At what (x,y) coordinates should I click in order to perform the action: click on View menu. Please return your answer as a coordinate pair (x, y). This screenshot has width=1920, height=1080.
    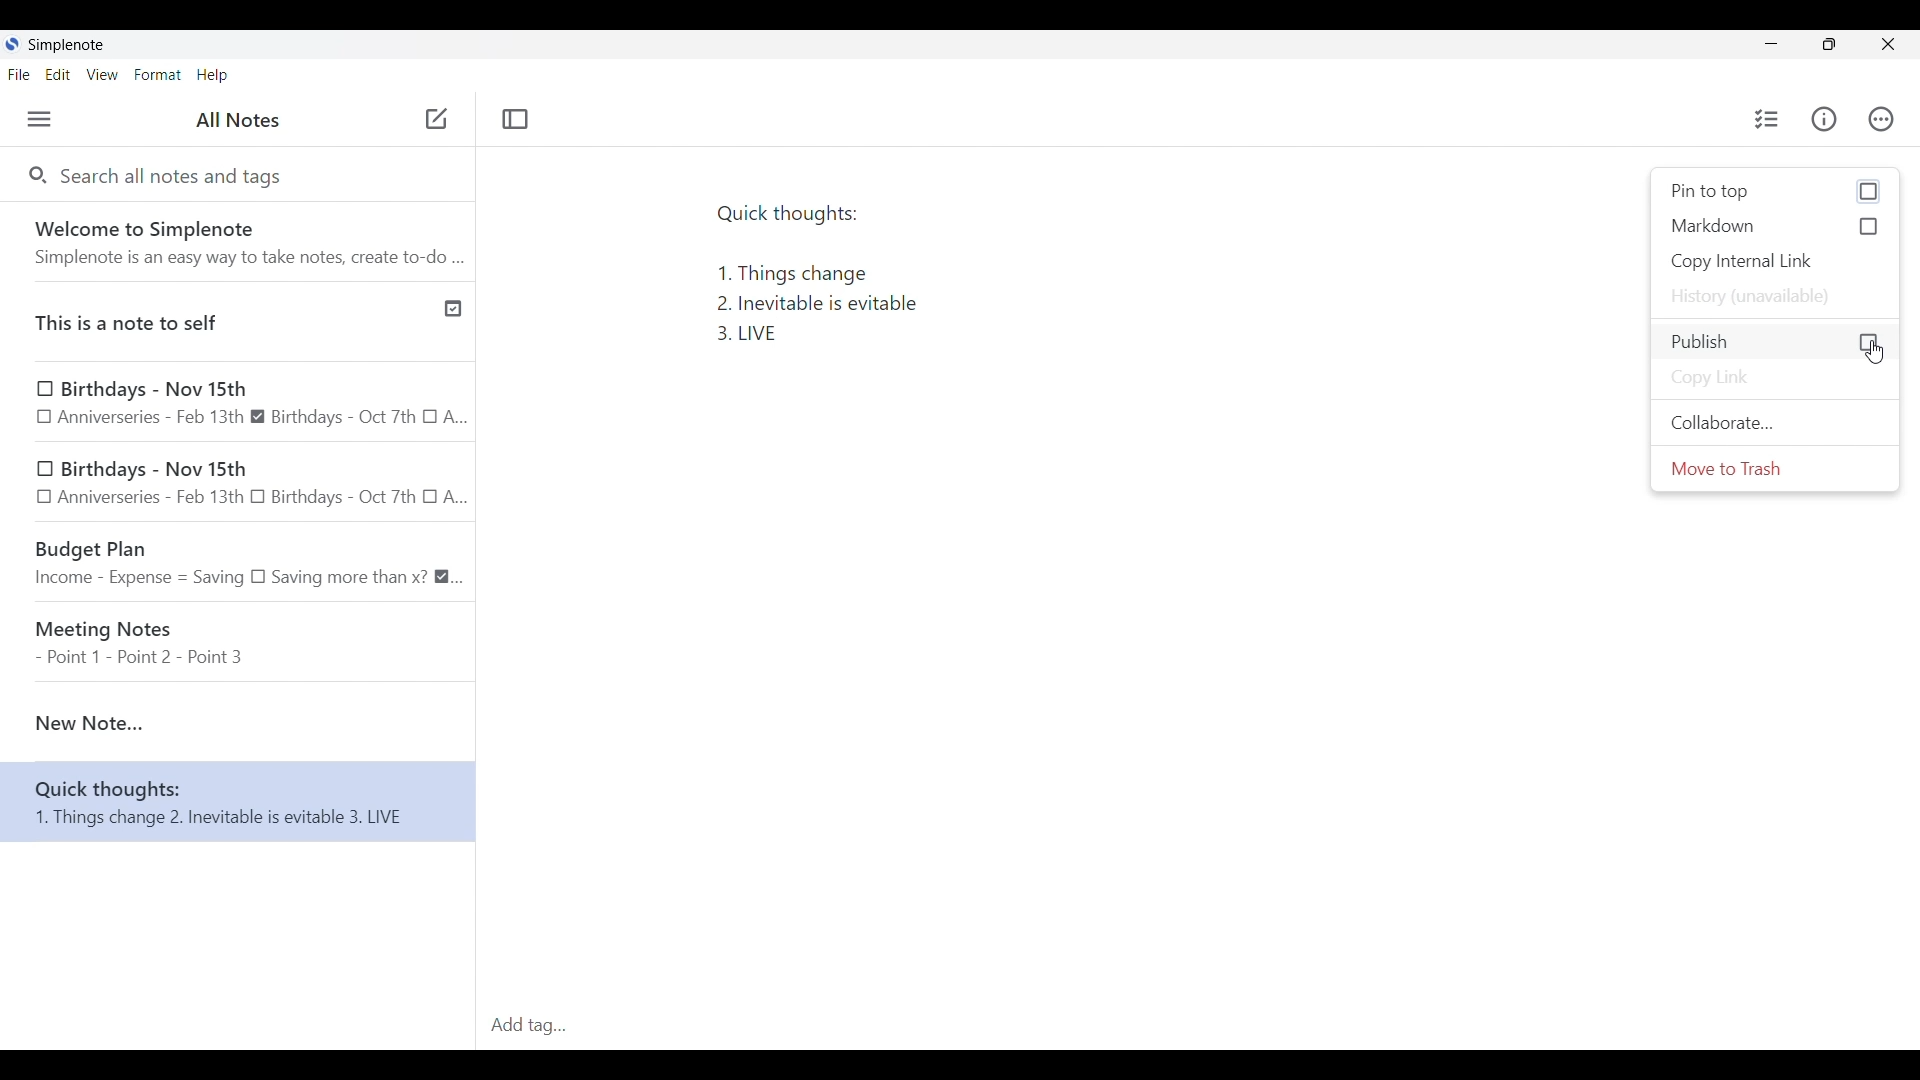
    Looking at the image, I should click on (103, 74).